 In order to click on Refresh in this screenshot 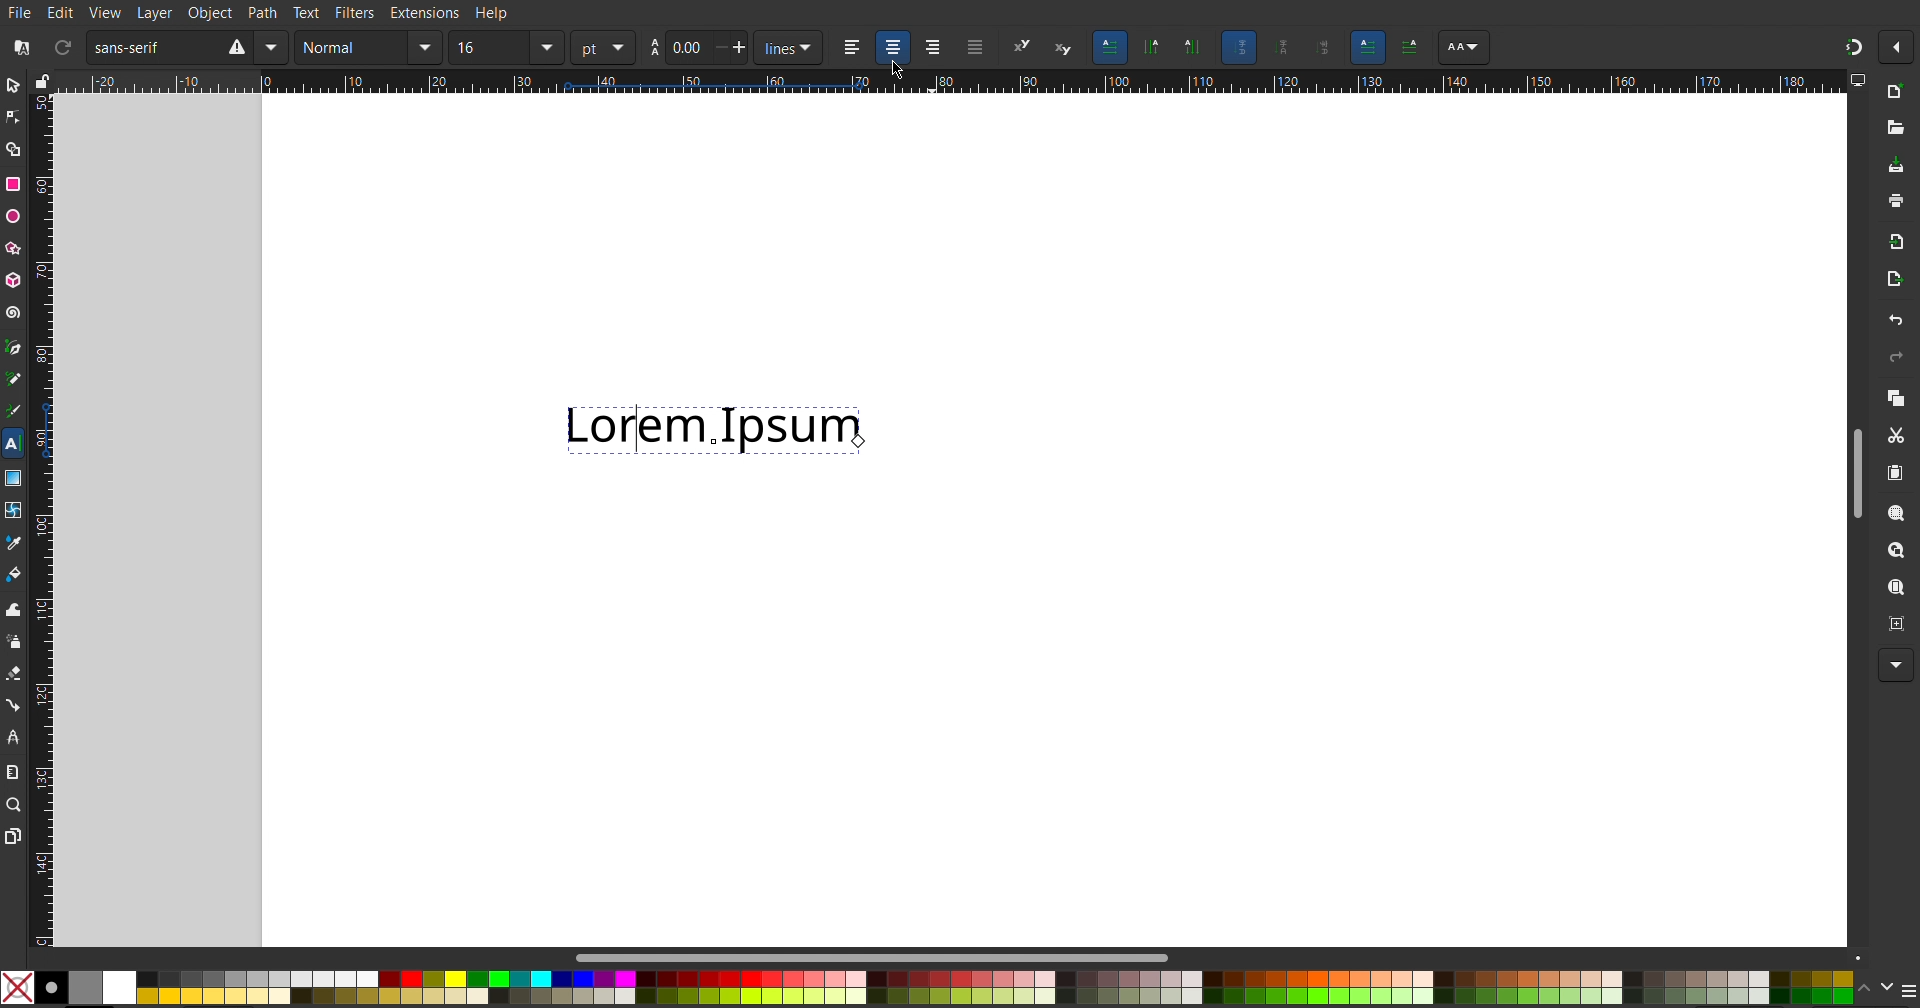, I will do `click(59, 46)`.